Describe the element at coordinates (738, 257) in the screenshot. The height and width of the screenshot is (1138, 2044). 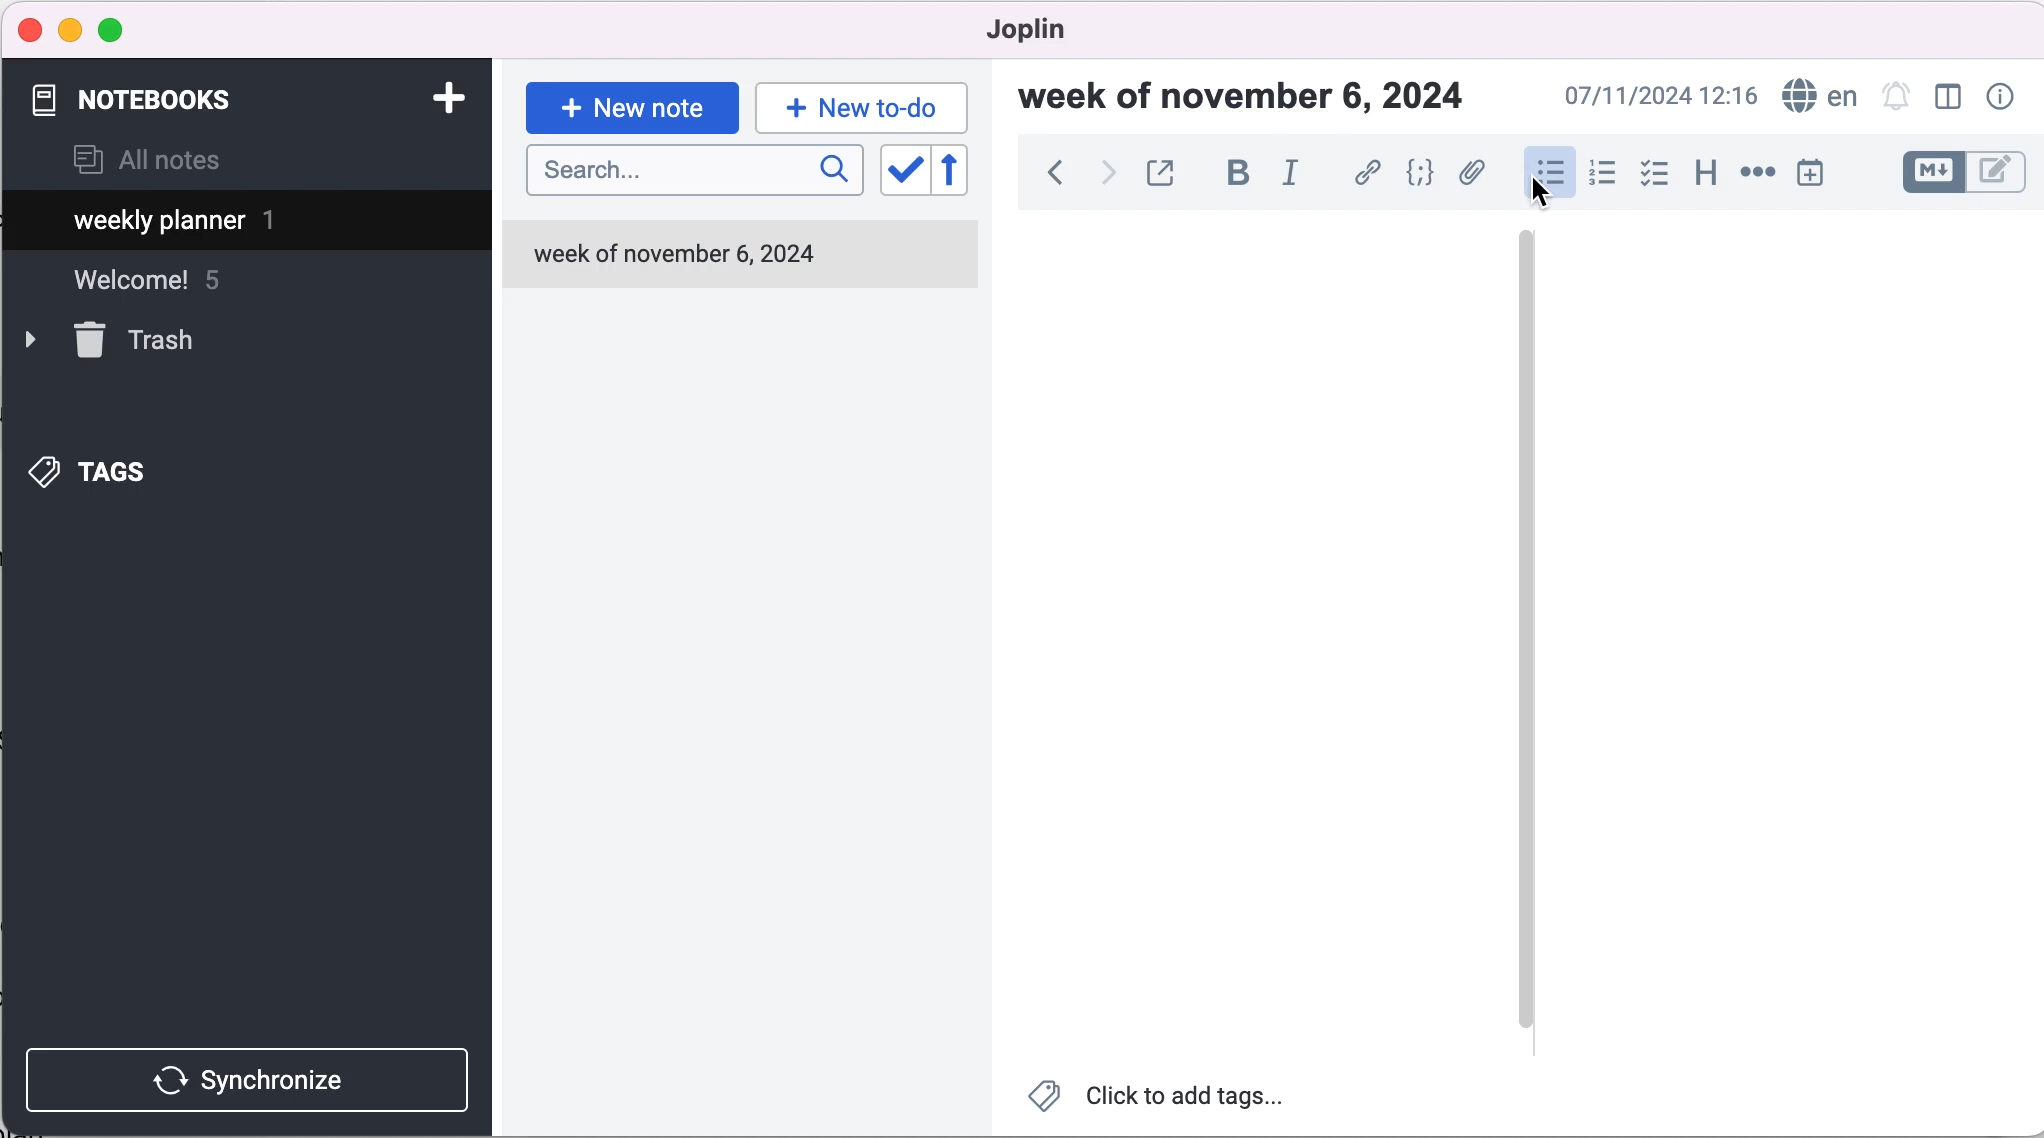
I see `week of november 6, 2024` at that location.